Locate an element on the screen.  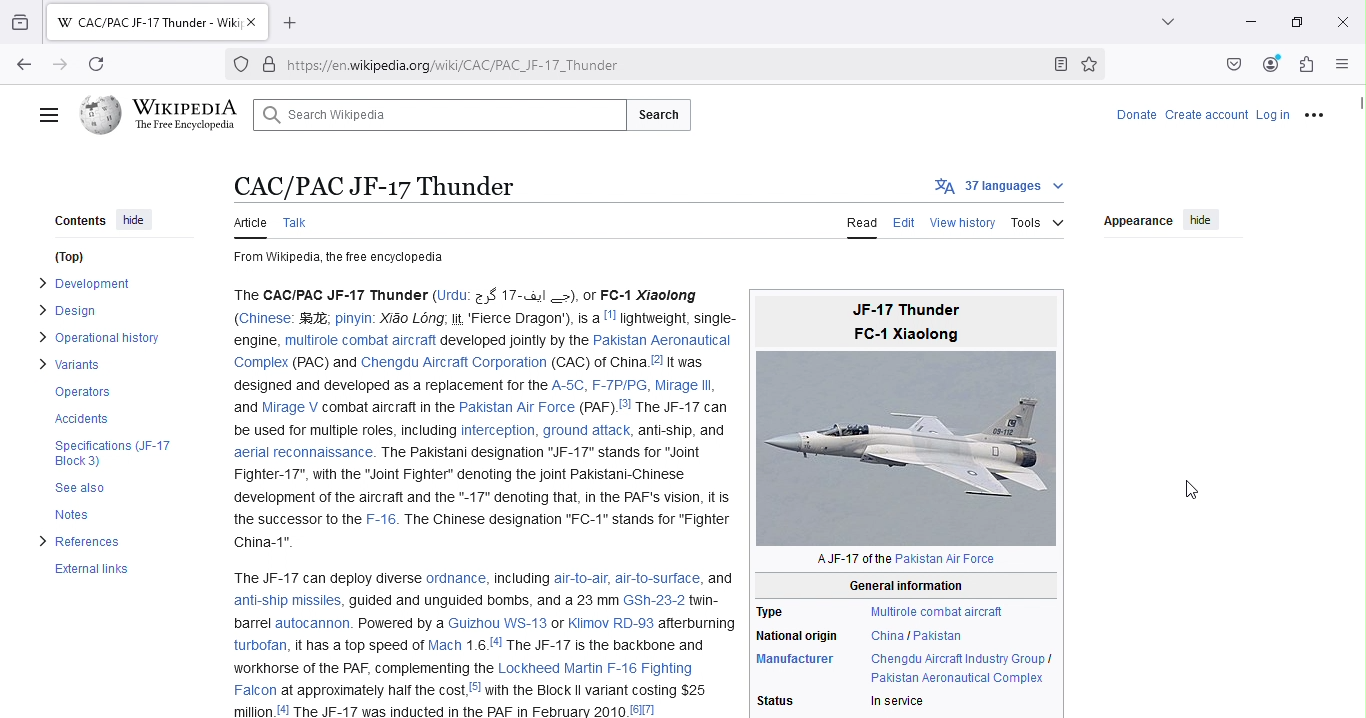
Operators is located at coordinates (82, 392).